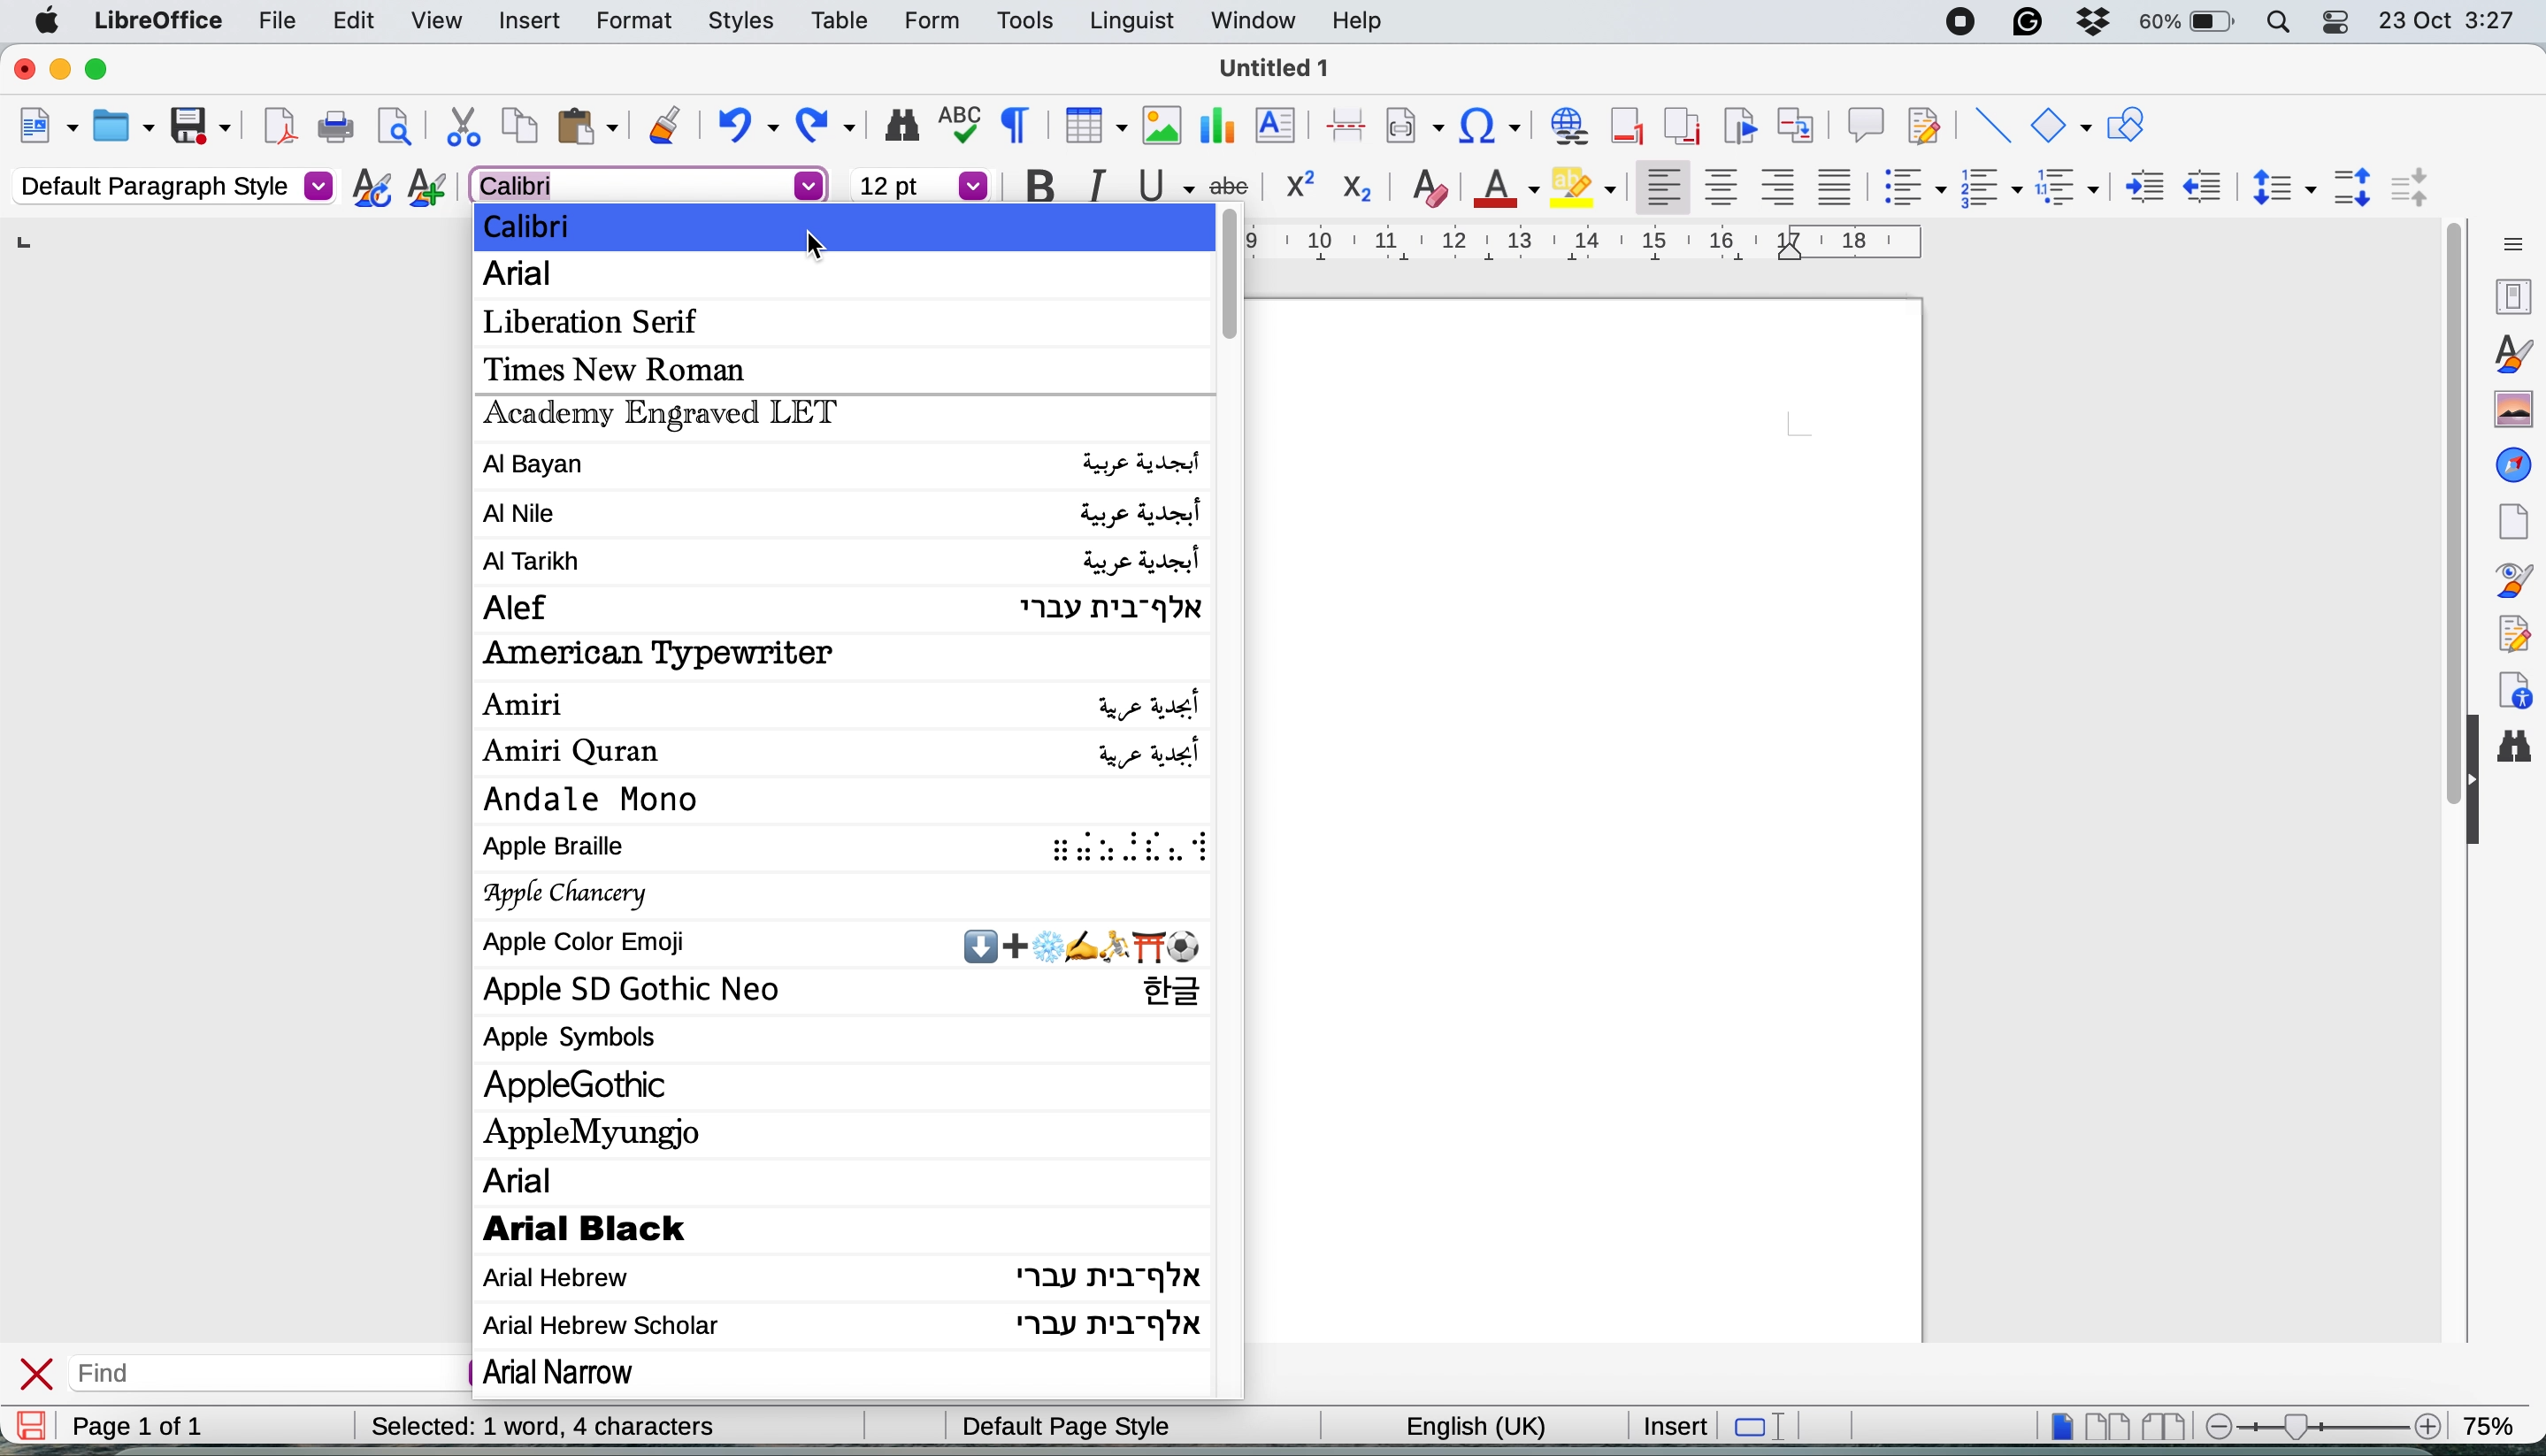 This screenshot has width=2546, height=1456. I want to click on zoom factor, so click(2499, 1423).